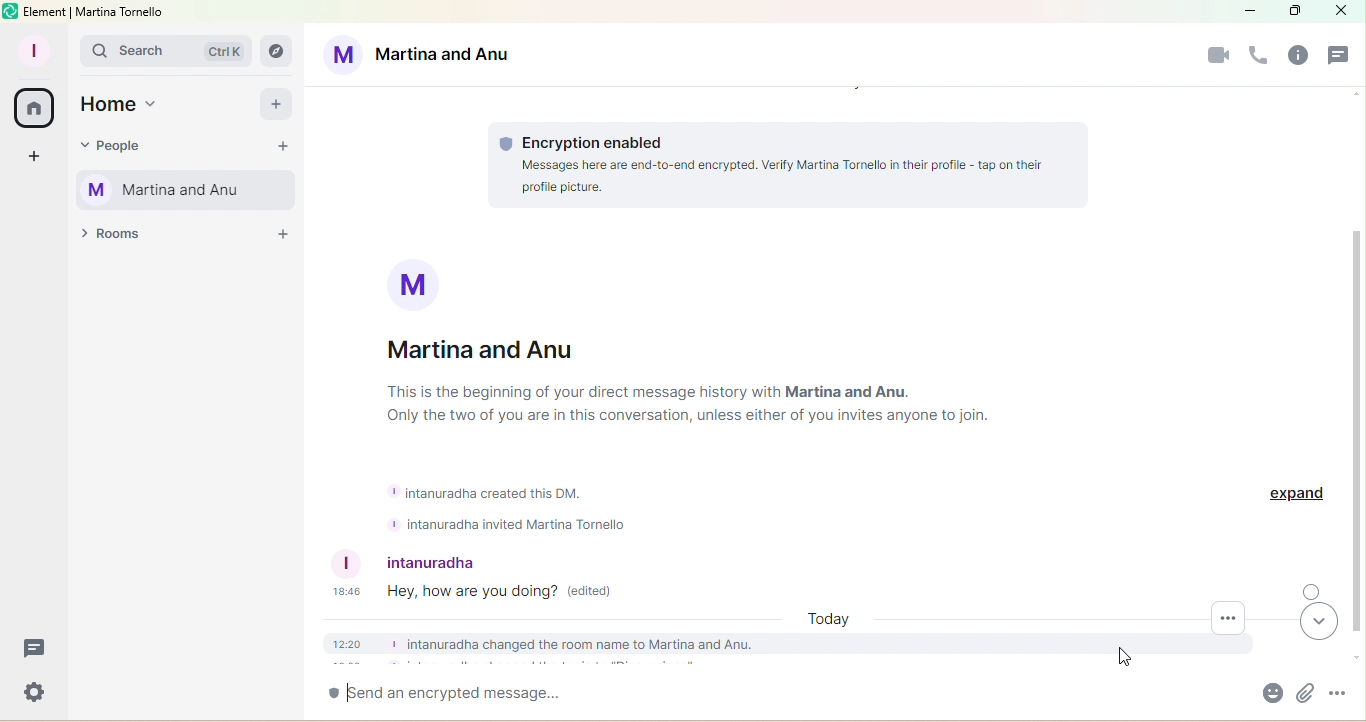 The height and width of the screenshot is (722, 1366). What do you see at coordinates (282, 147) in the screenshot?
I see `Start chat` at bounding box center [282, 147].